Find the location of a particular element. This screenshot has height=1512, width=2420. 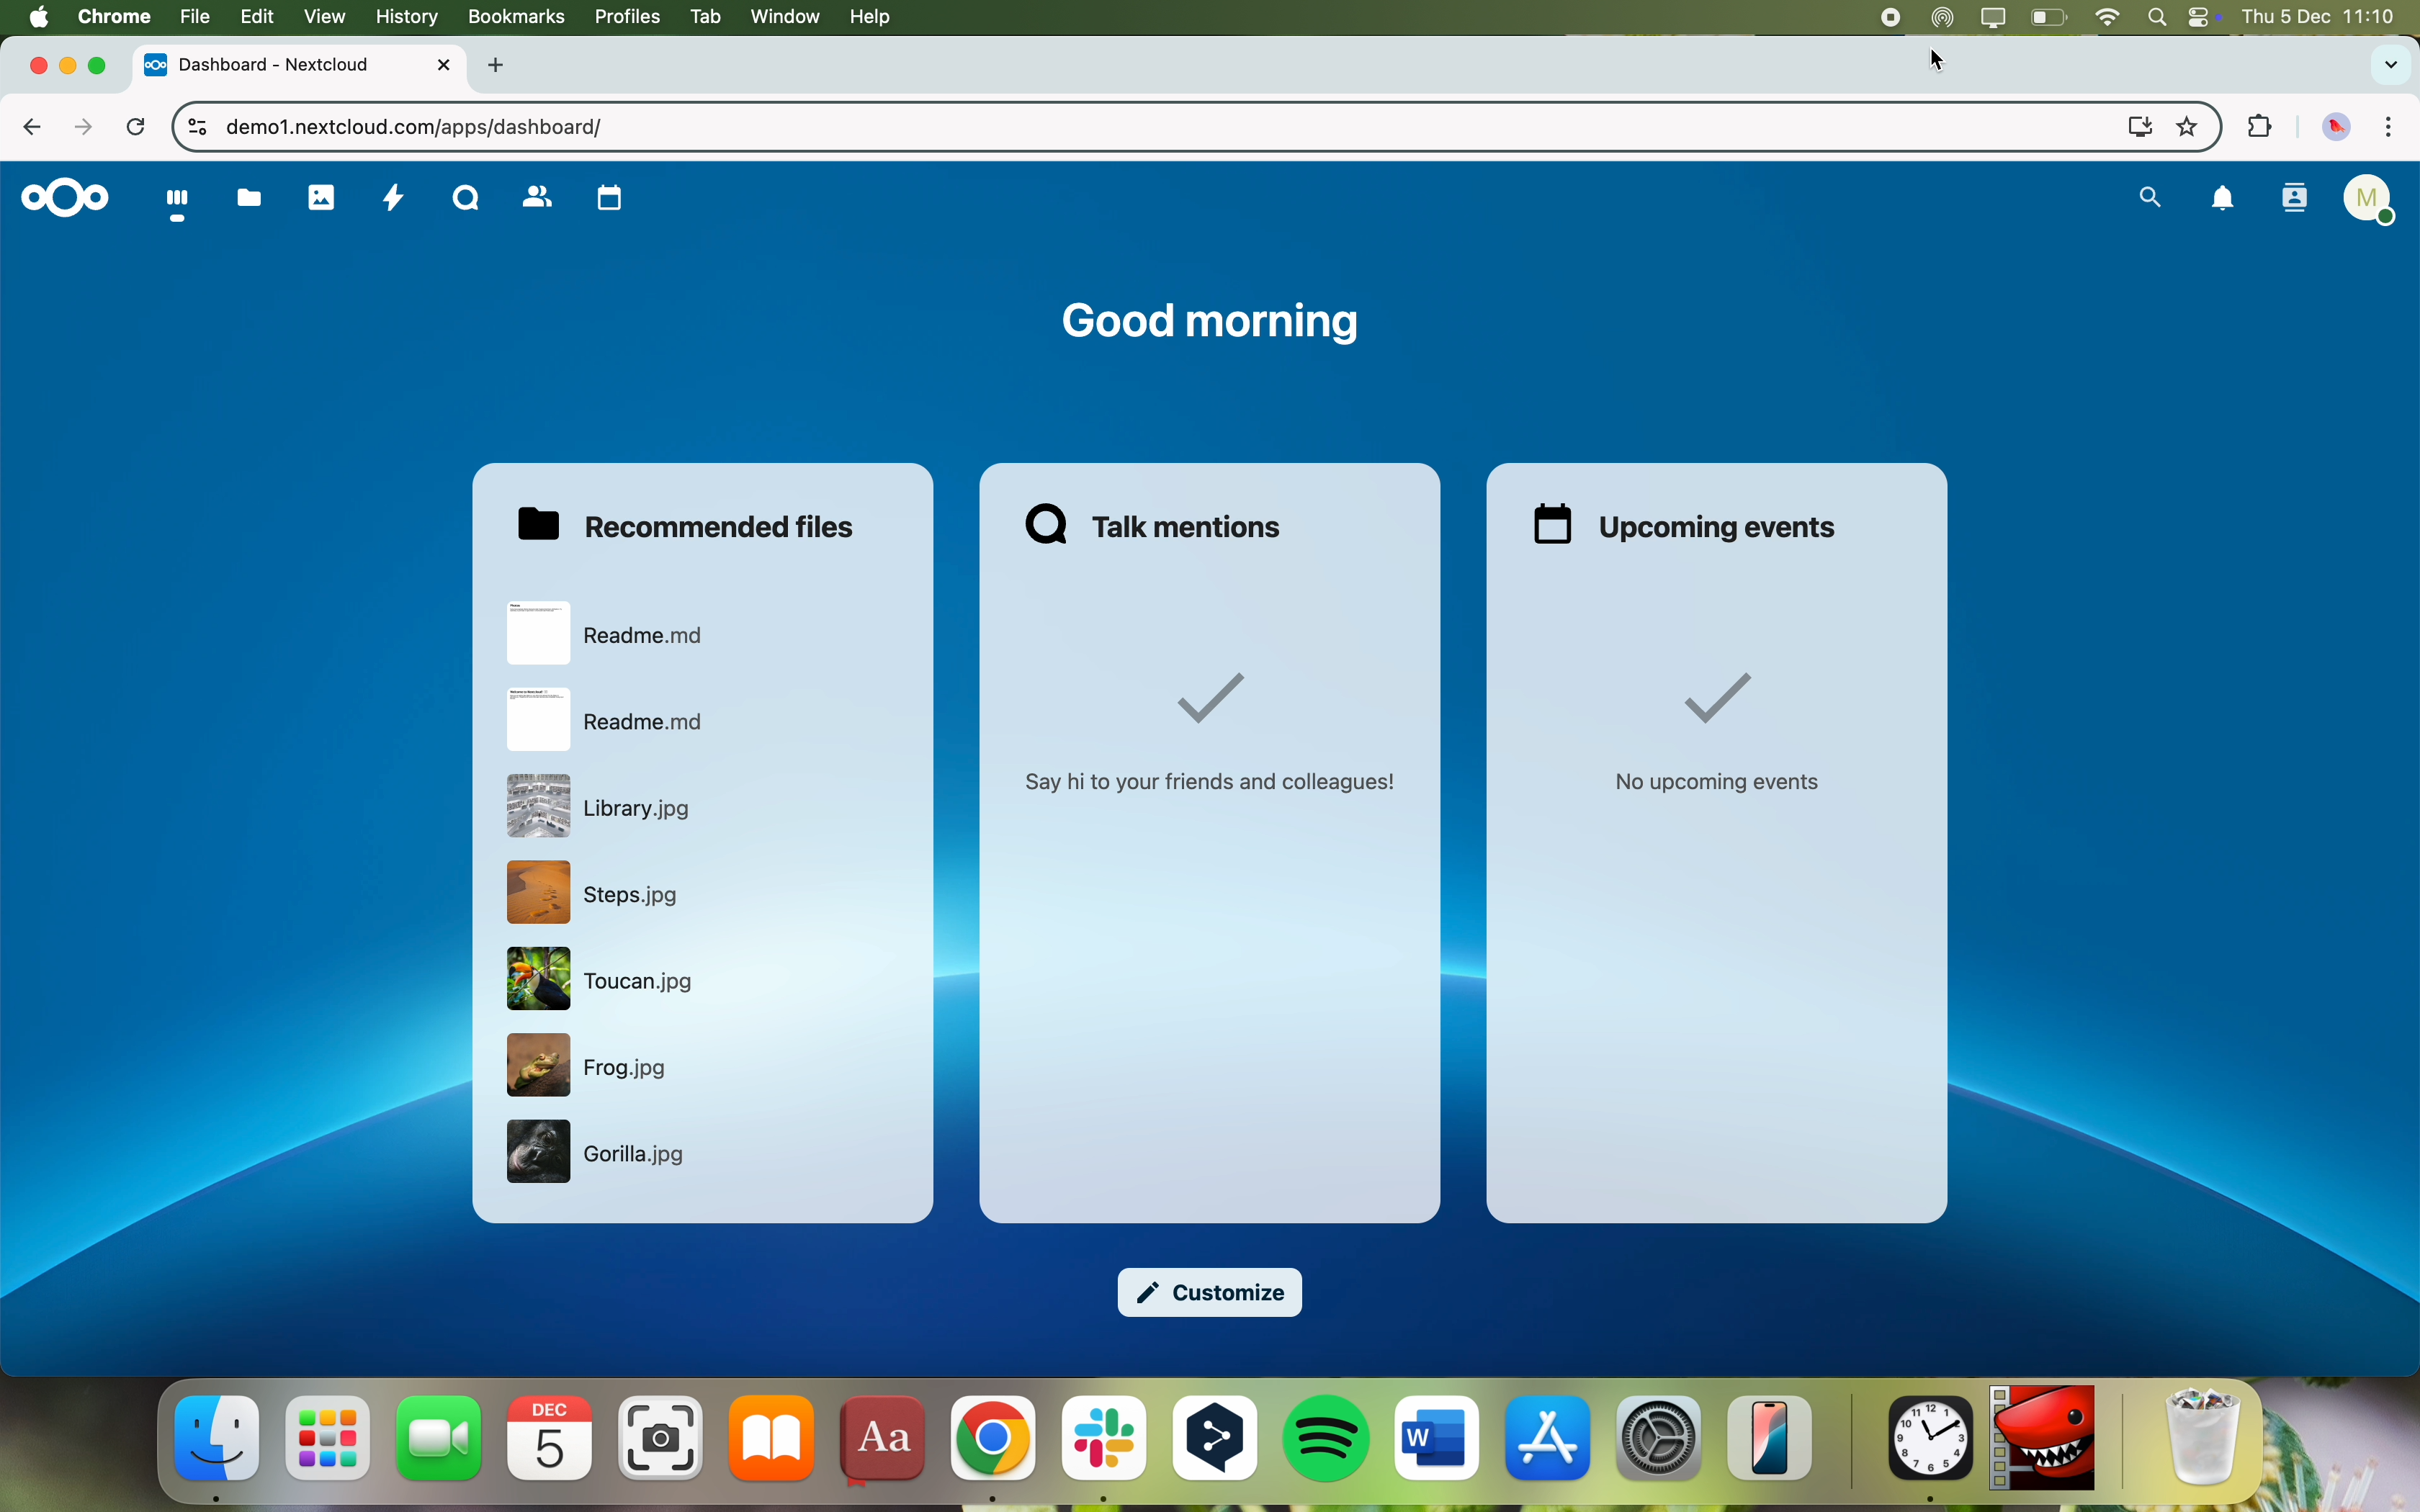

file is located at coordinates (593, 1067).